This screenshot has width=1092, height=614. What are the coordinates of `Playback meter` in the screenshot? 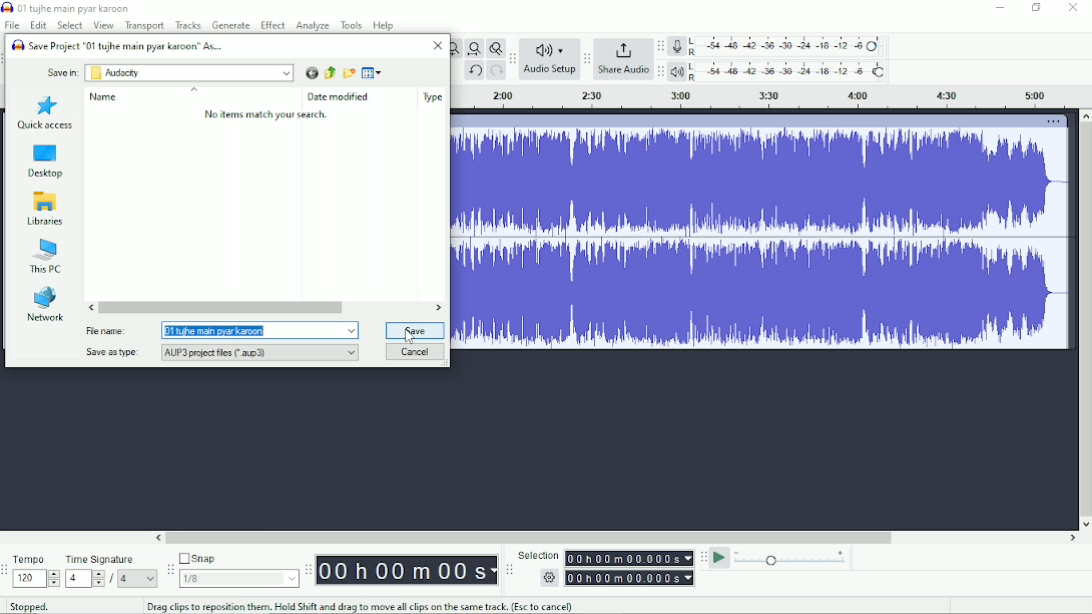 It's located at (781, 72).